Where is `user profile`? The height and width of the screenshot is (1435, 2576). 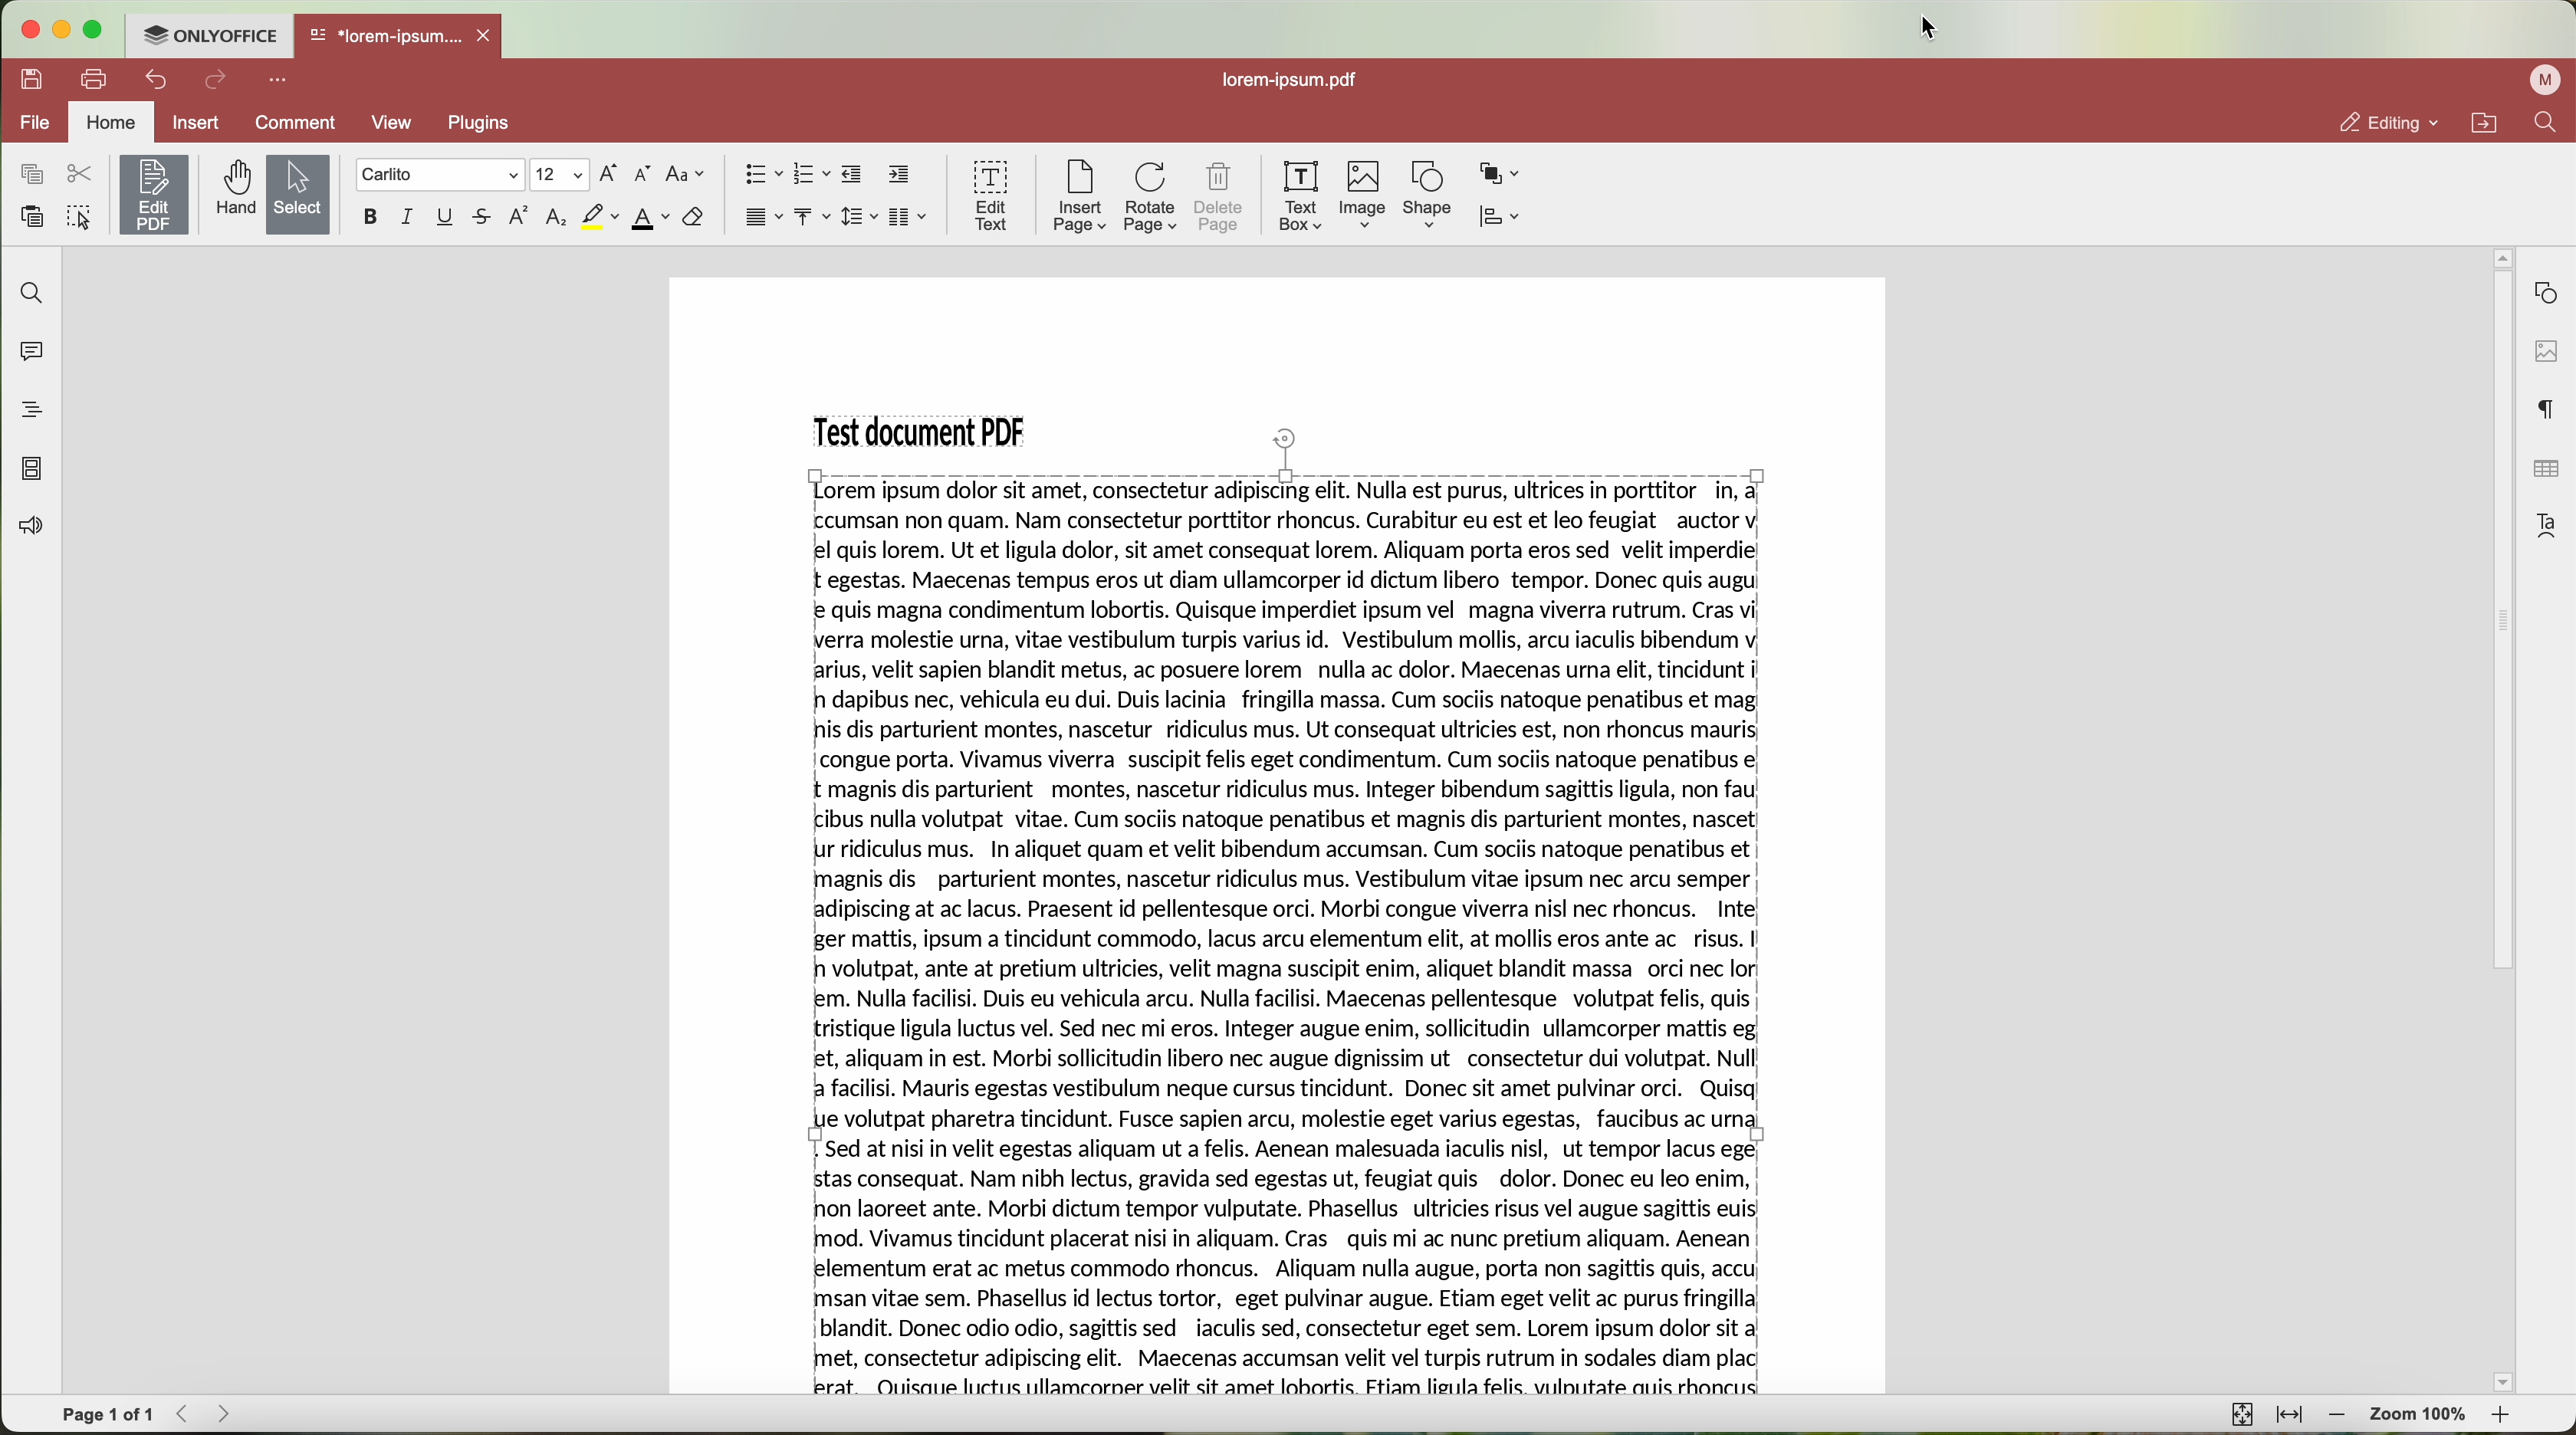
user profile is located at coordinates (2545, 83).